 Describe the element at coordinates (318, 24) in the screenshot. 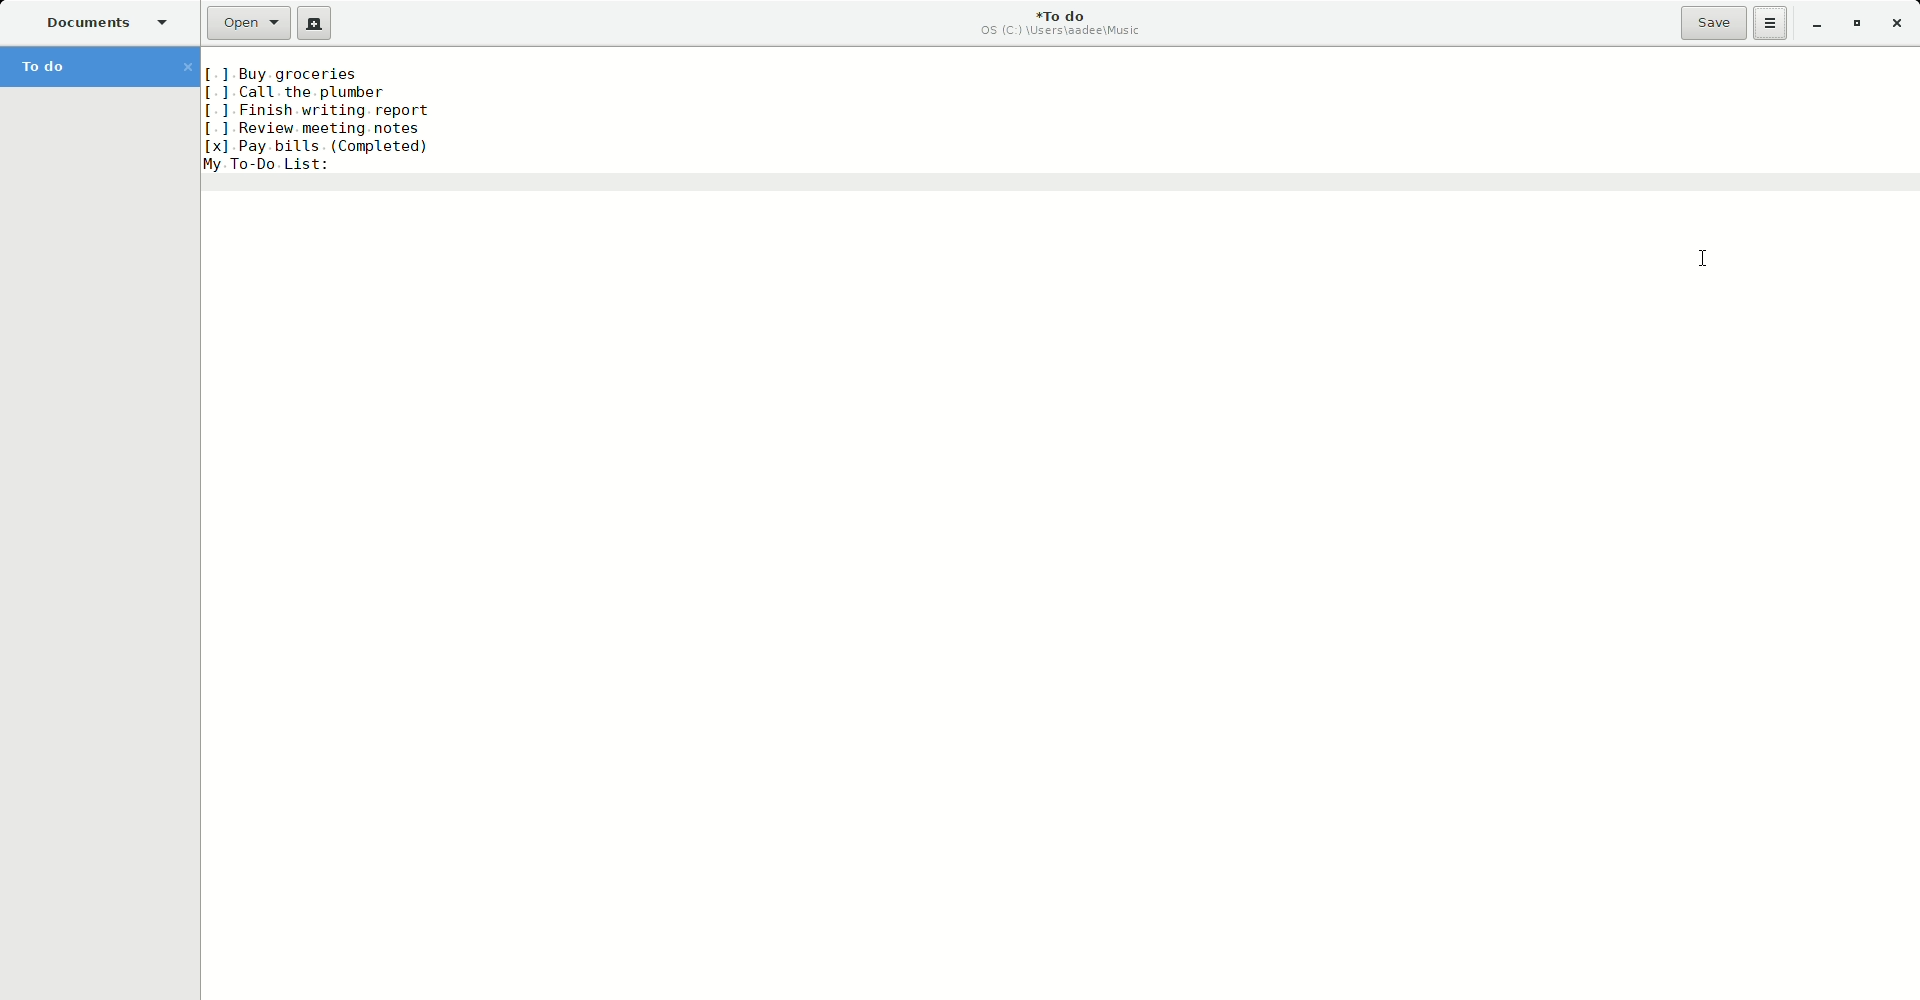

I see `New` at that location.